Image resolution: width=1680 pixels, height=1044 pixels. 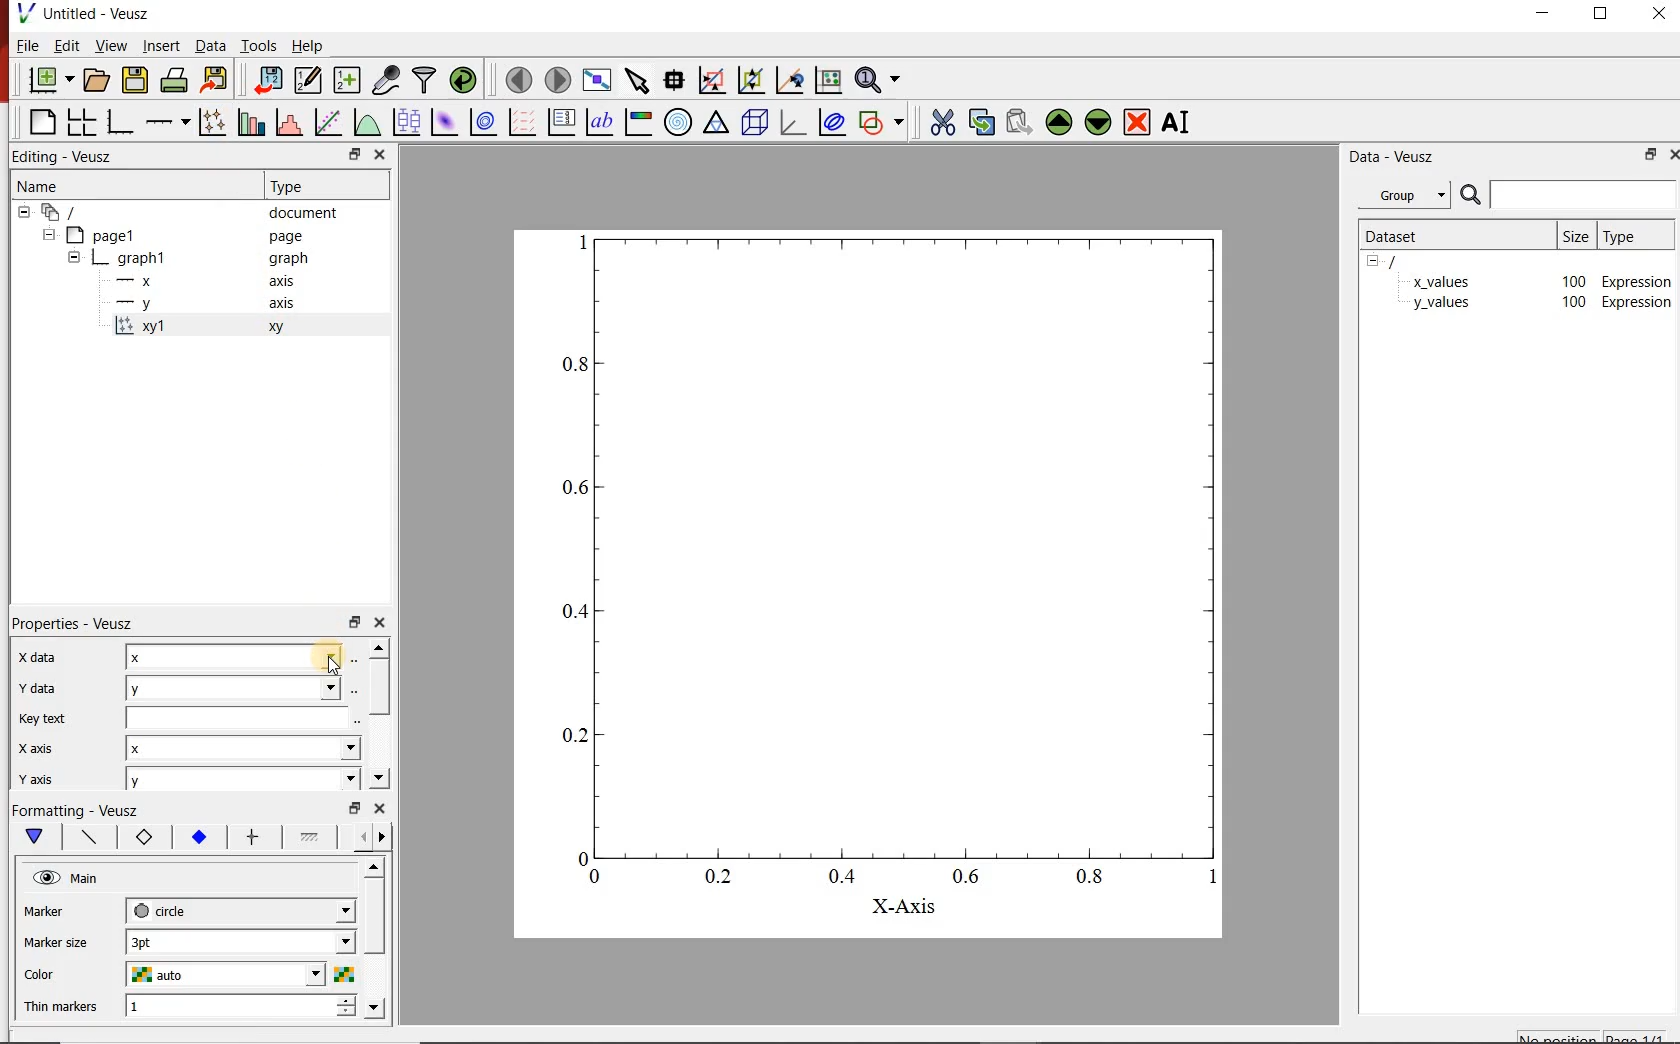 I want to click on plot key, so click(x=563, y=121).